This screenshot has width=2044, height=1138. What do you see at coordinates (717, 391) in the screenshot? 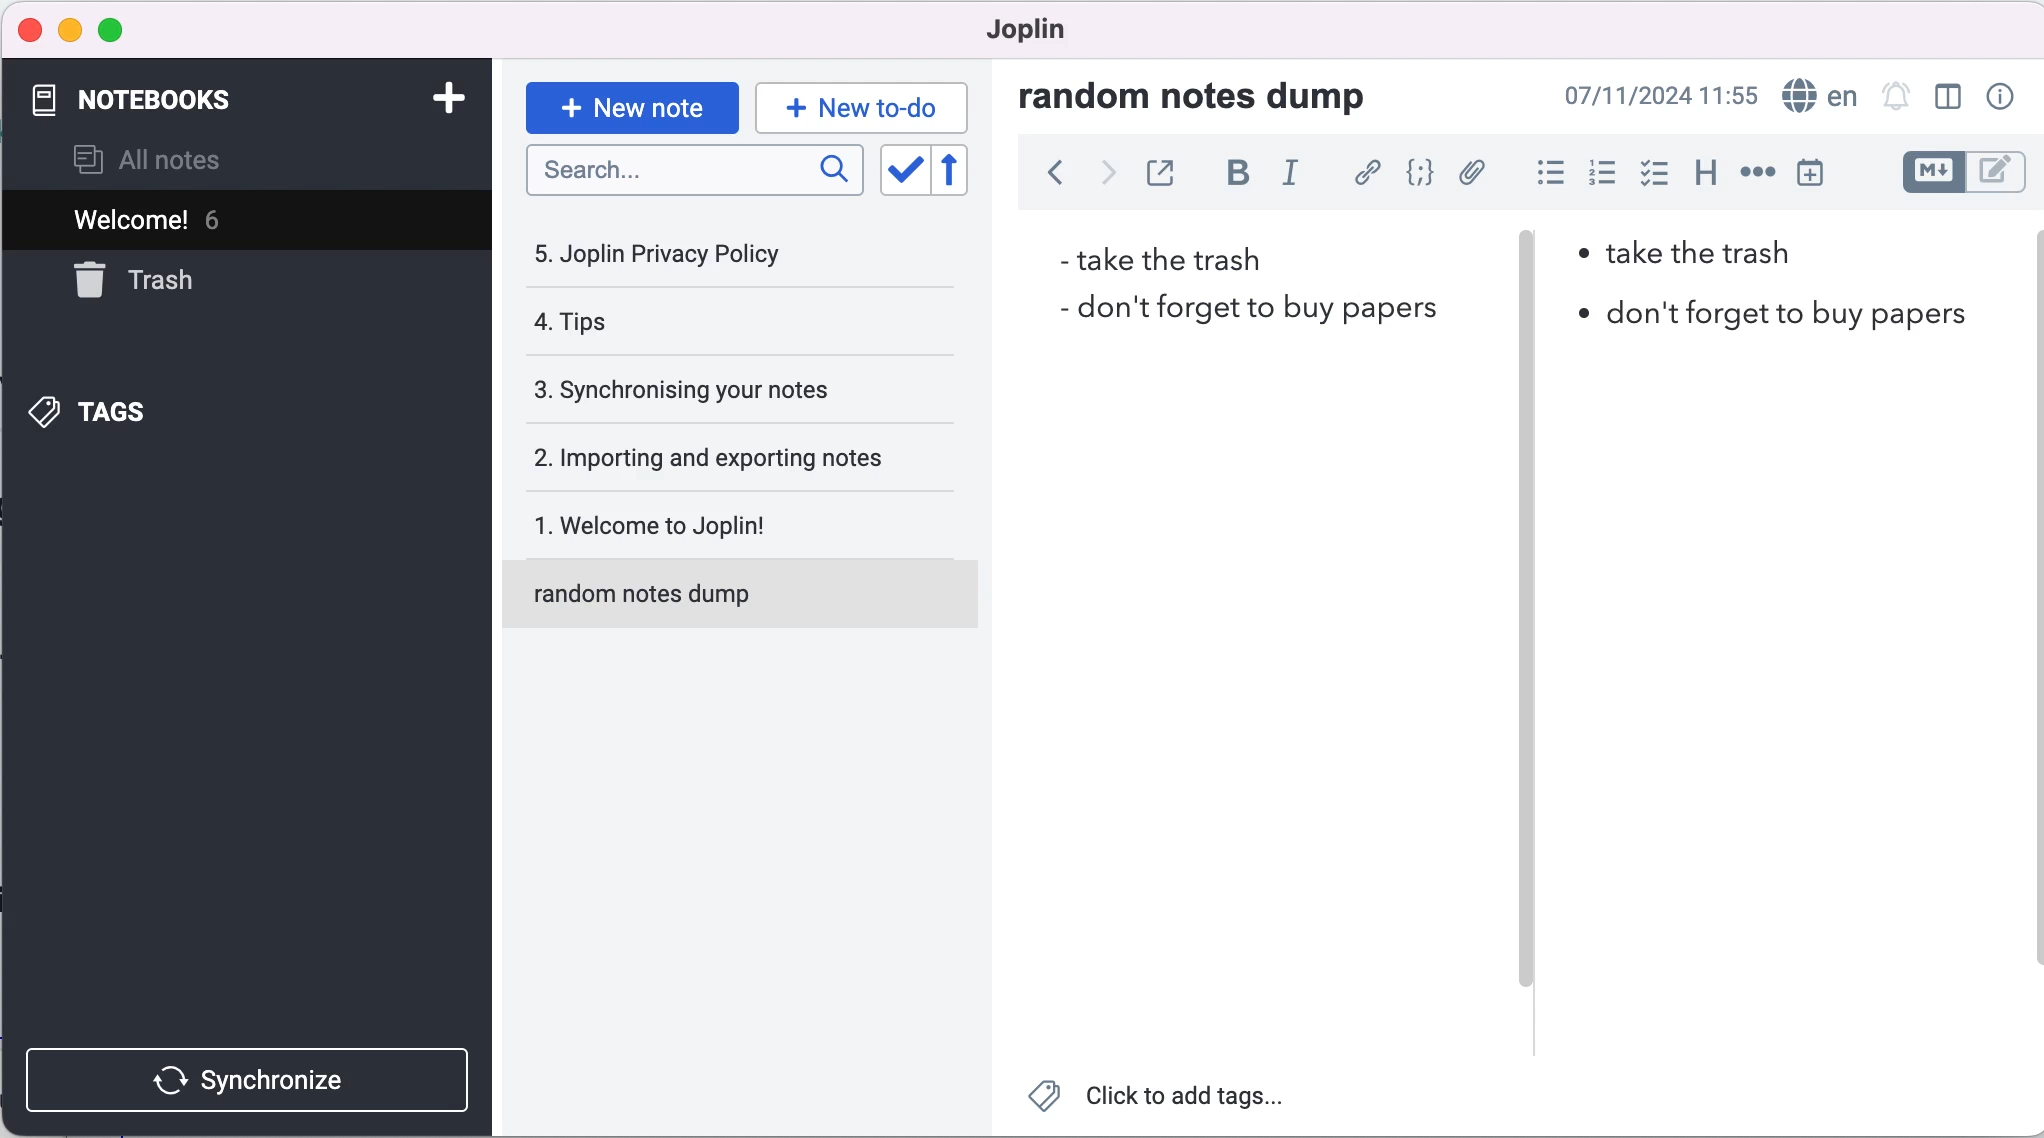
I see `synchronising your notes` at bounding box center [717, 391].